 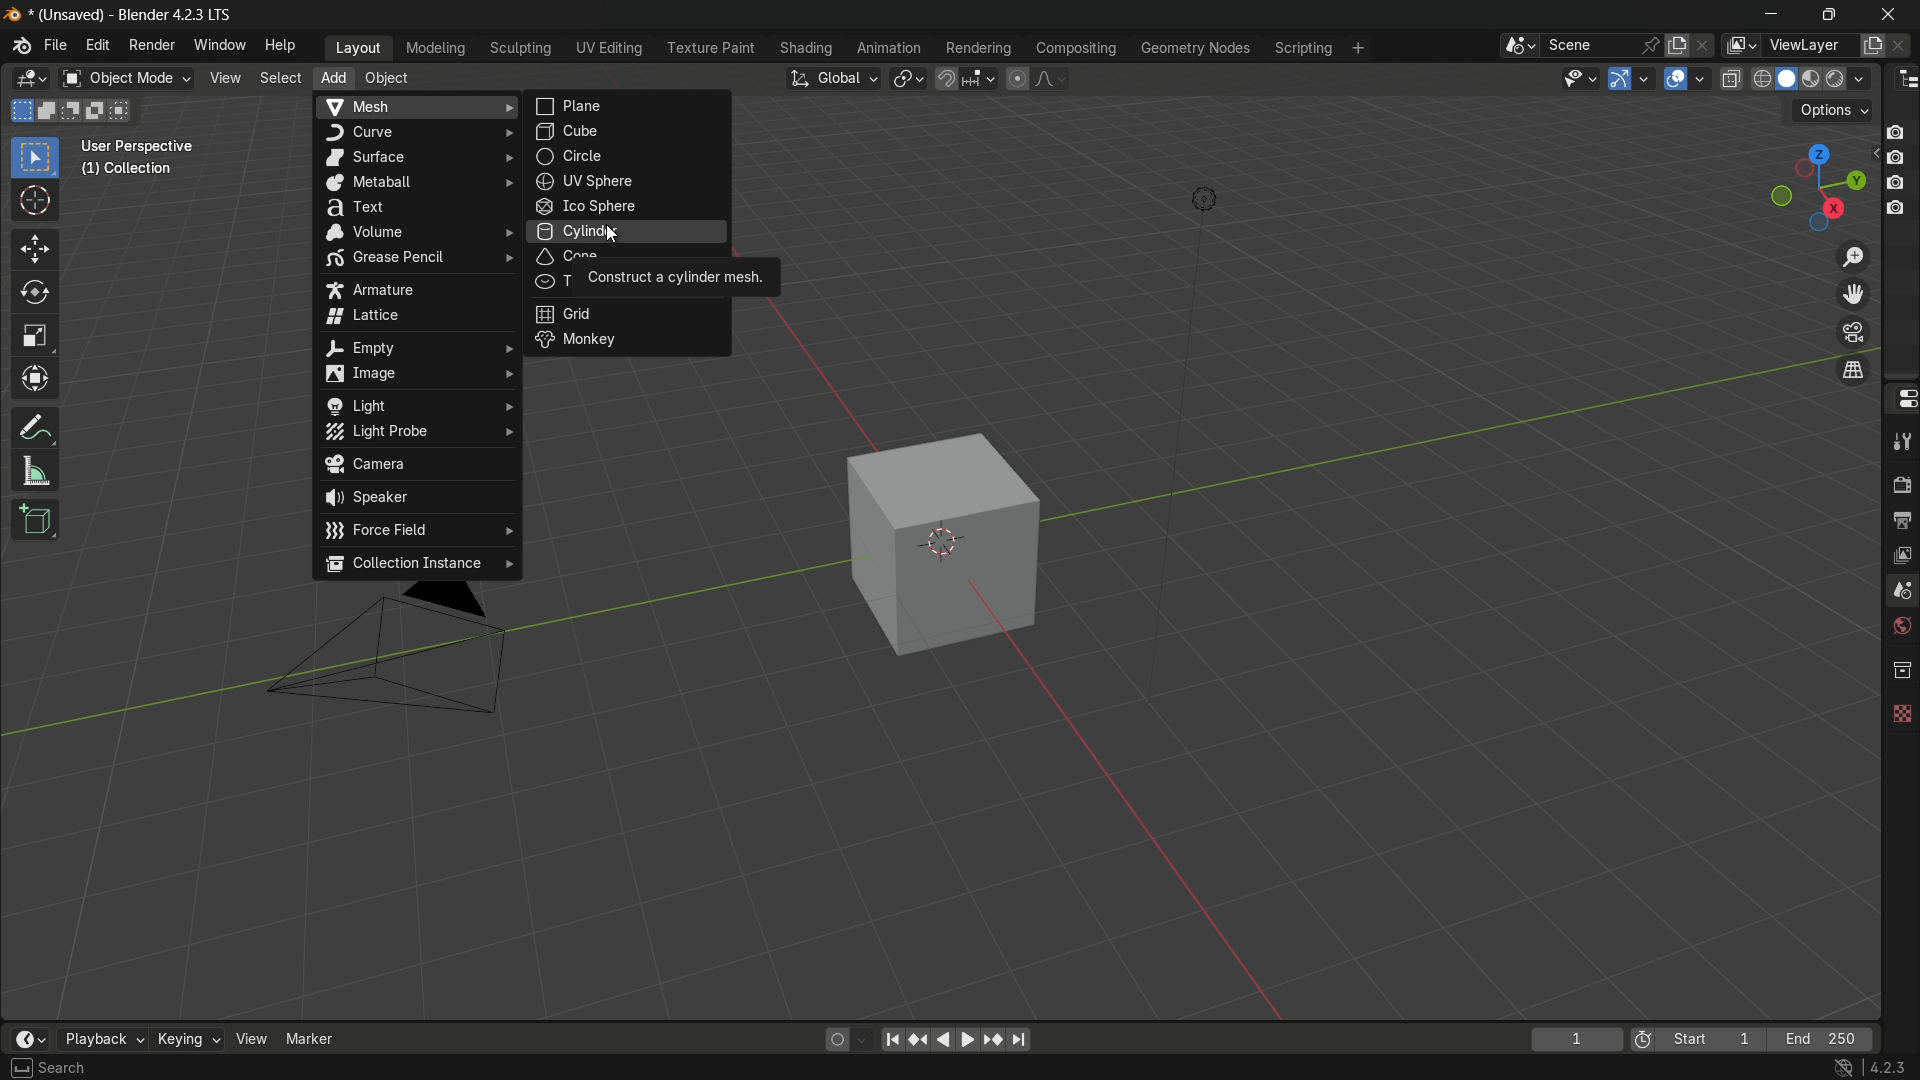 I want to click on compositing menu, so click(x=1077, y=48).